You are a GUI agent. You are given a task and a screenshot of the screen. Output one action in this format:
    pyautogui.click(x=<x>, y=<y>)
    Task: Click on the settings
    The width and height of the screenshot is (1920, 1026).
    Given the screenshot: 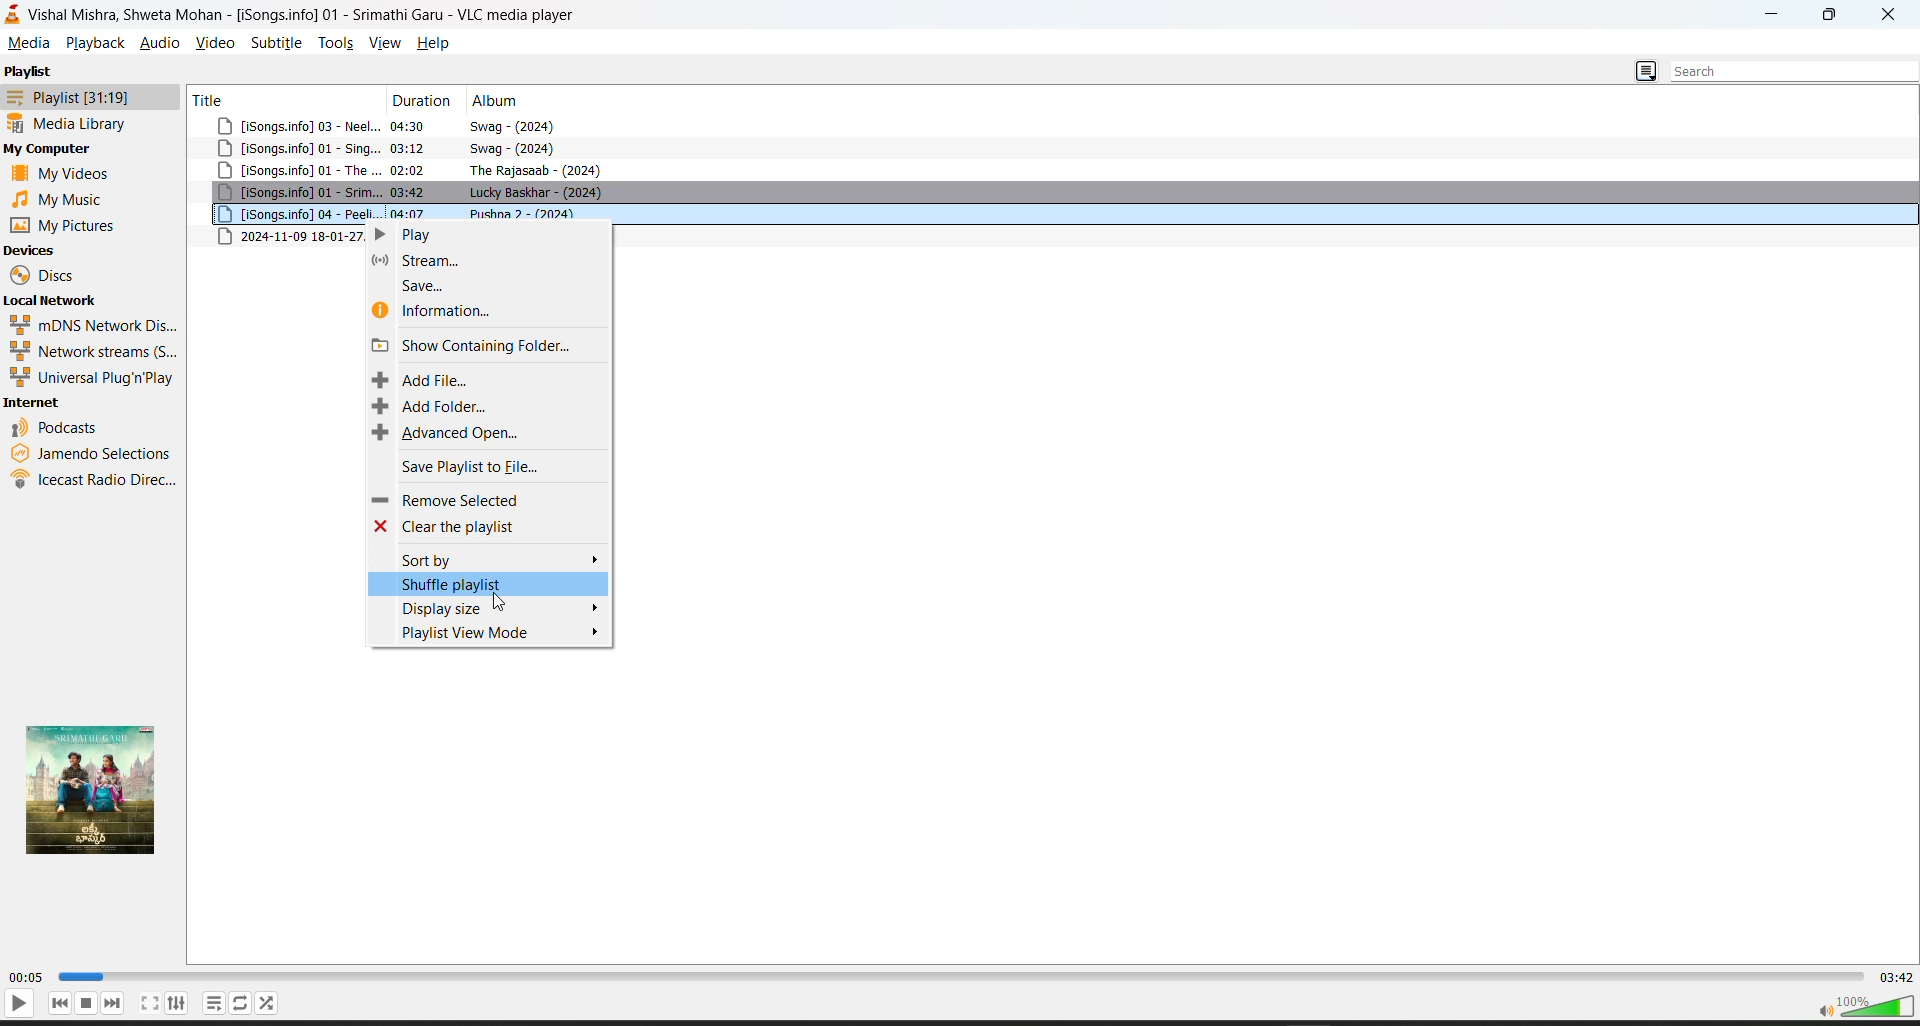 What is the action you would take?
    pyautogui.click(x=176, y=1003)
    